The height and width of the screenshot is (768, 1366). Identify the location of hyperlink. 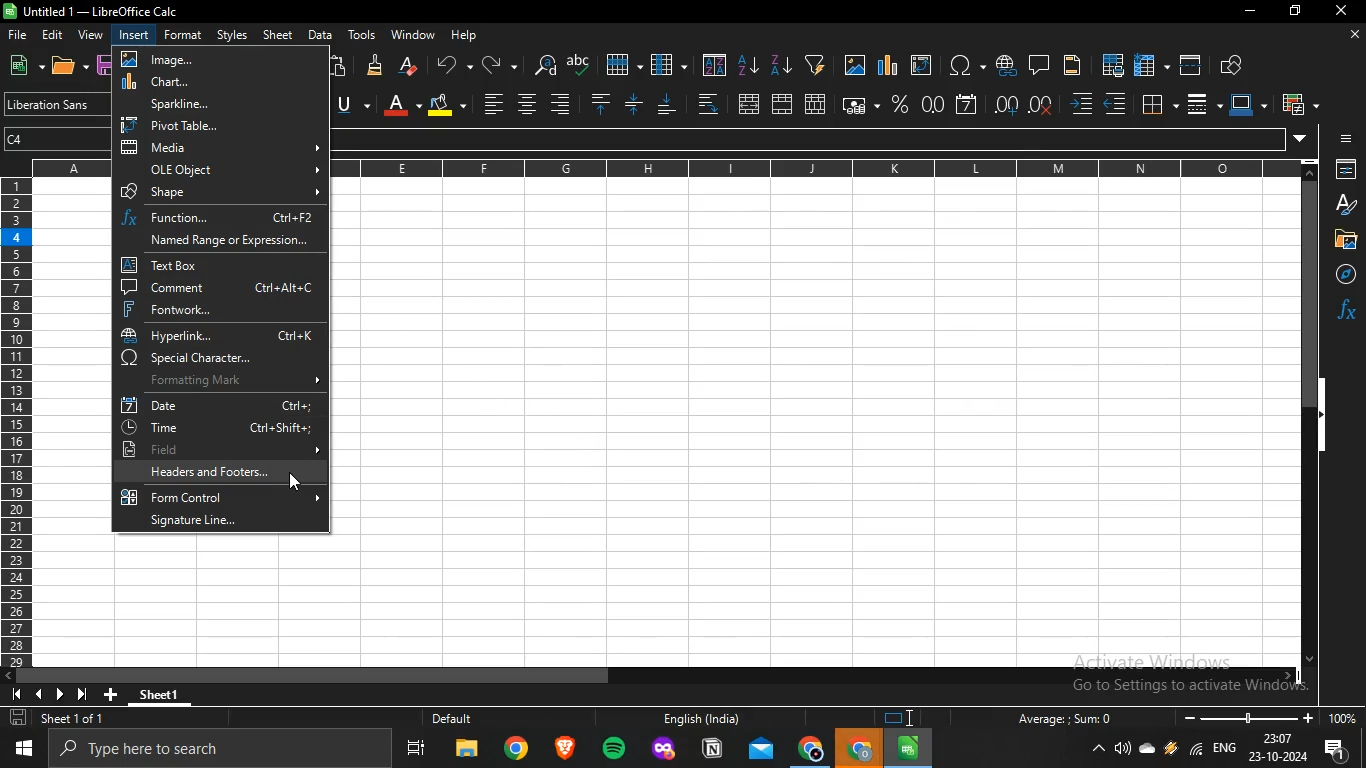
(221, 335).